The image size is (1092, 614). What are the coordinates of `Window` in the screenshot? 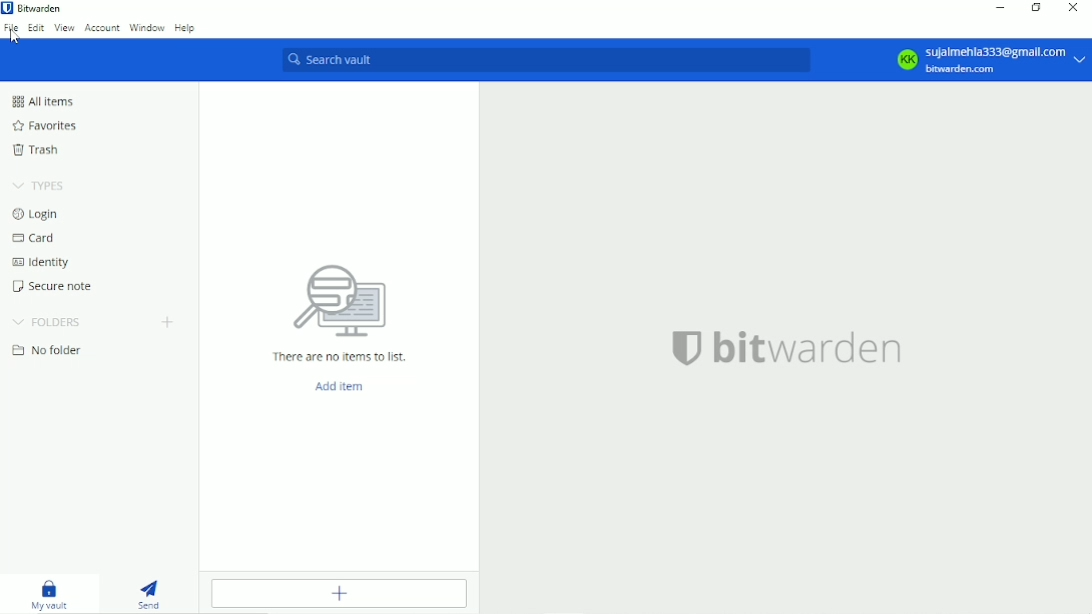 It's located at (147, 27).